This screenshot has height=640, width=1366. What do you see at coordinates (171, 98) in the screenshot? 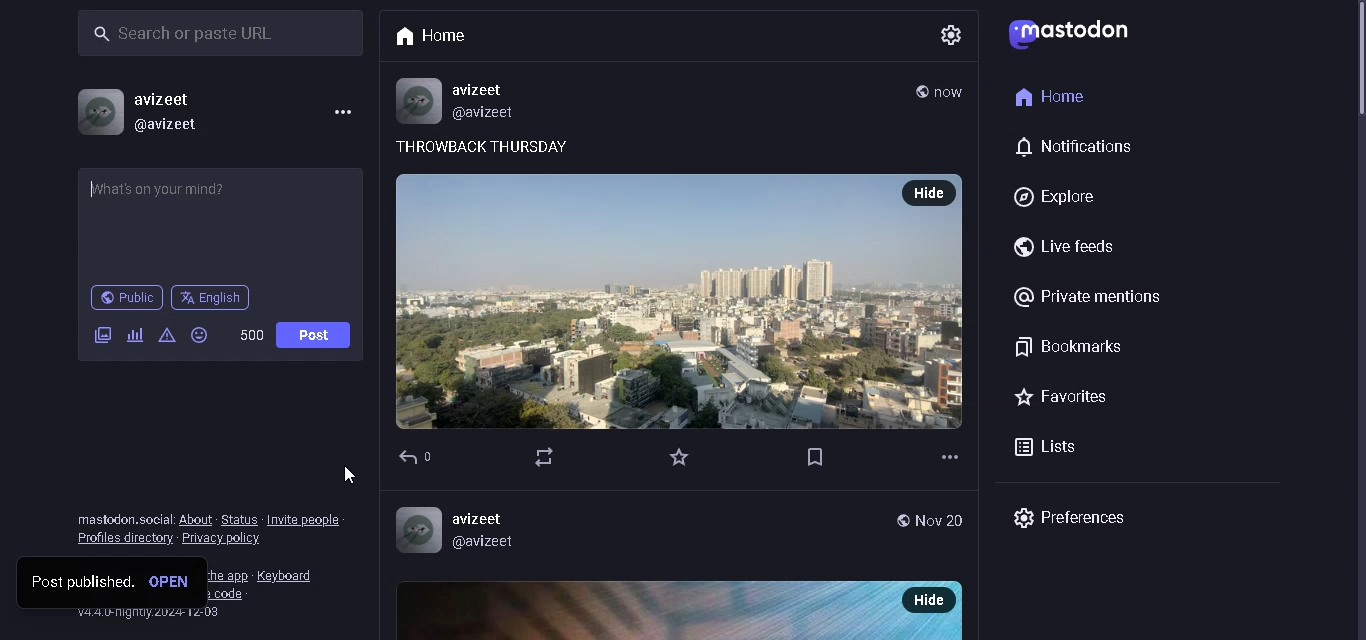
I see `username` at bounding box center [171, 98].